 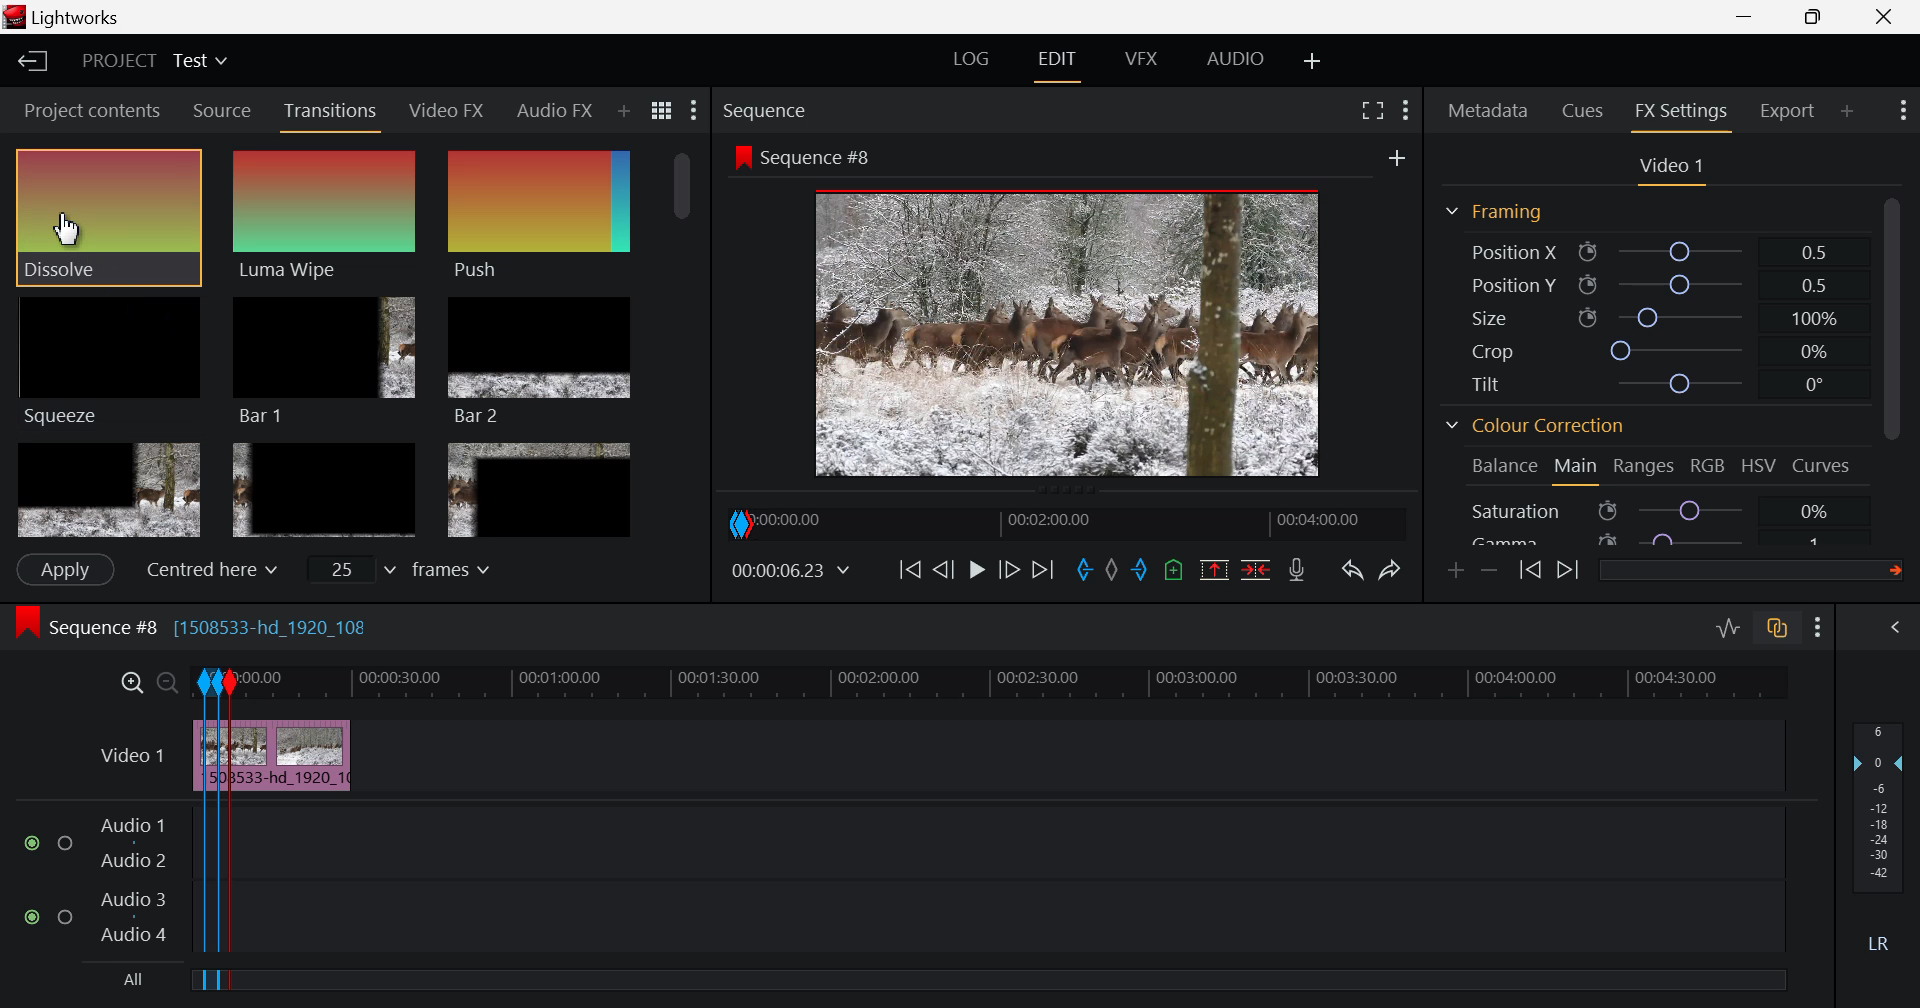 I want to click on Toggle audio levels, so click(x=1728, y=629).